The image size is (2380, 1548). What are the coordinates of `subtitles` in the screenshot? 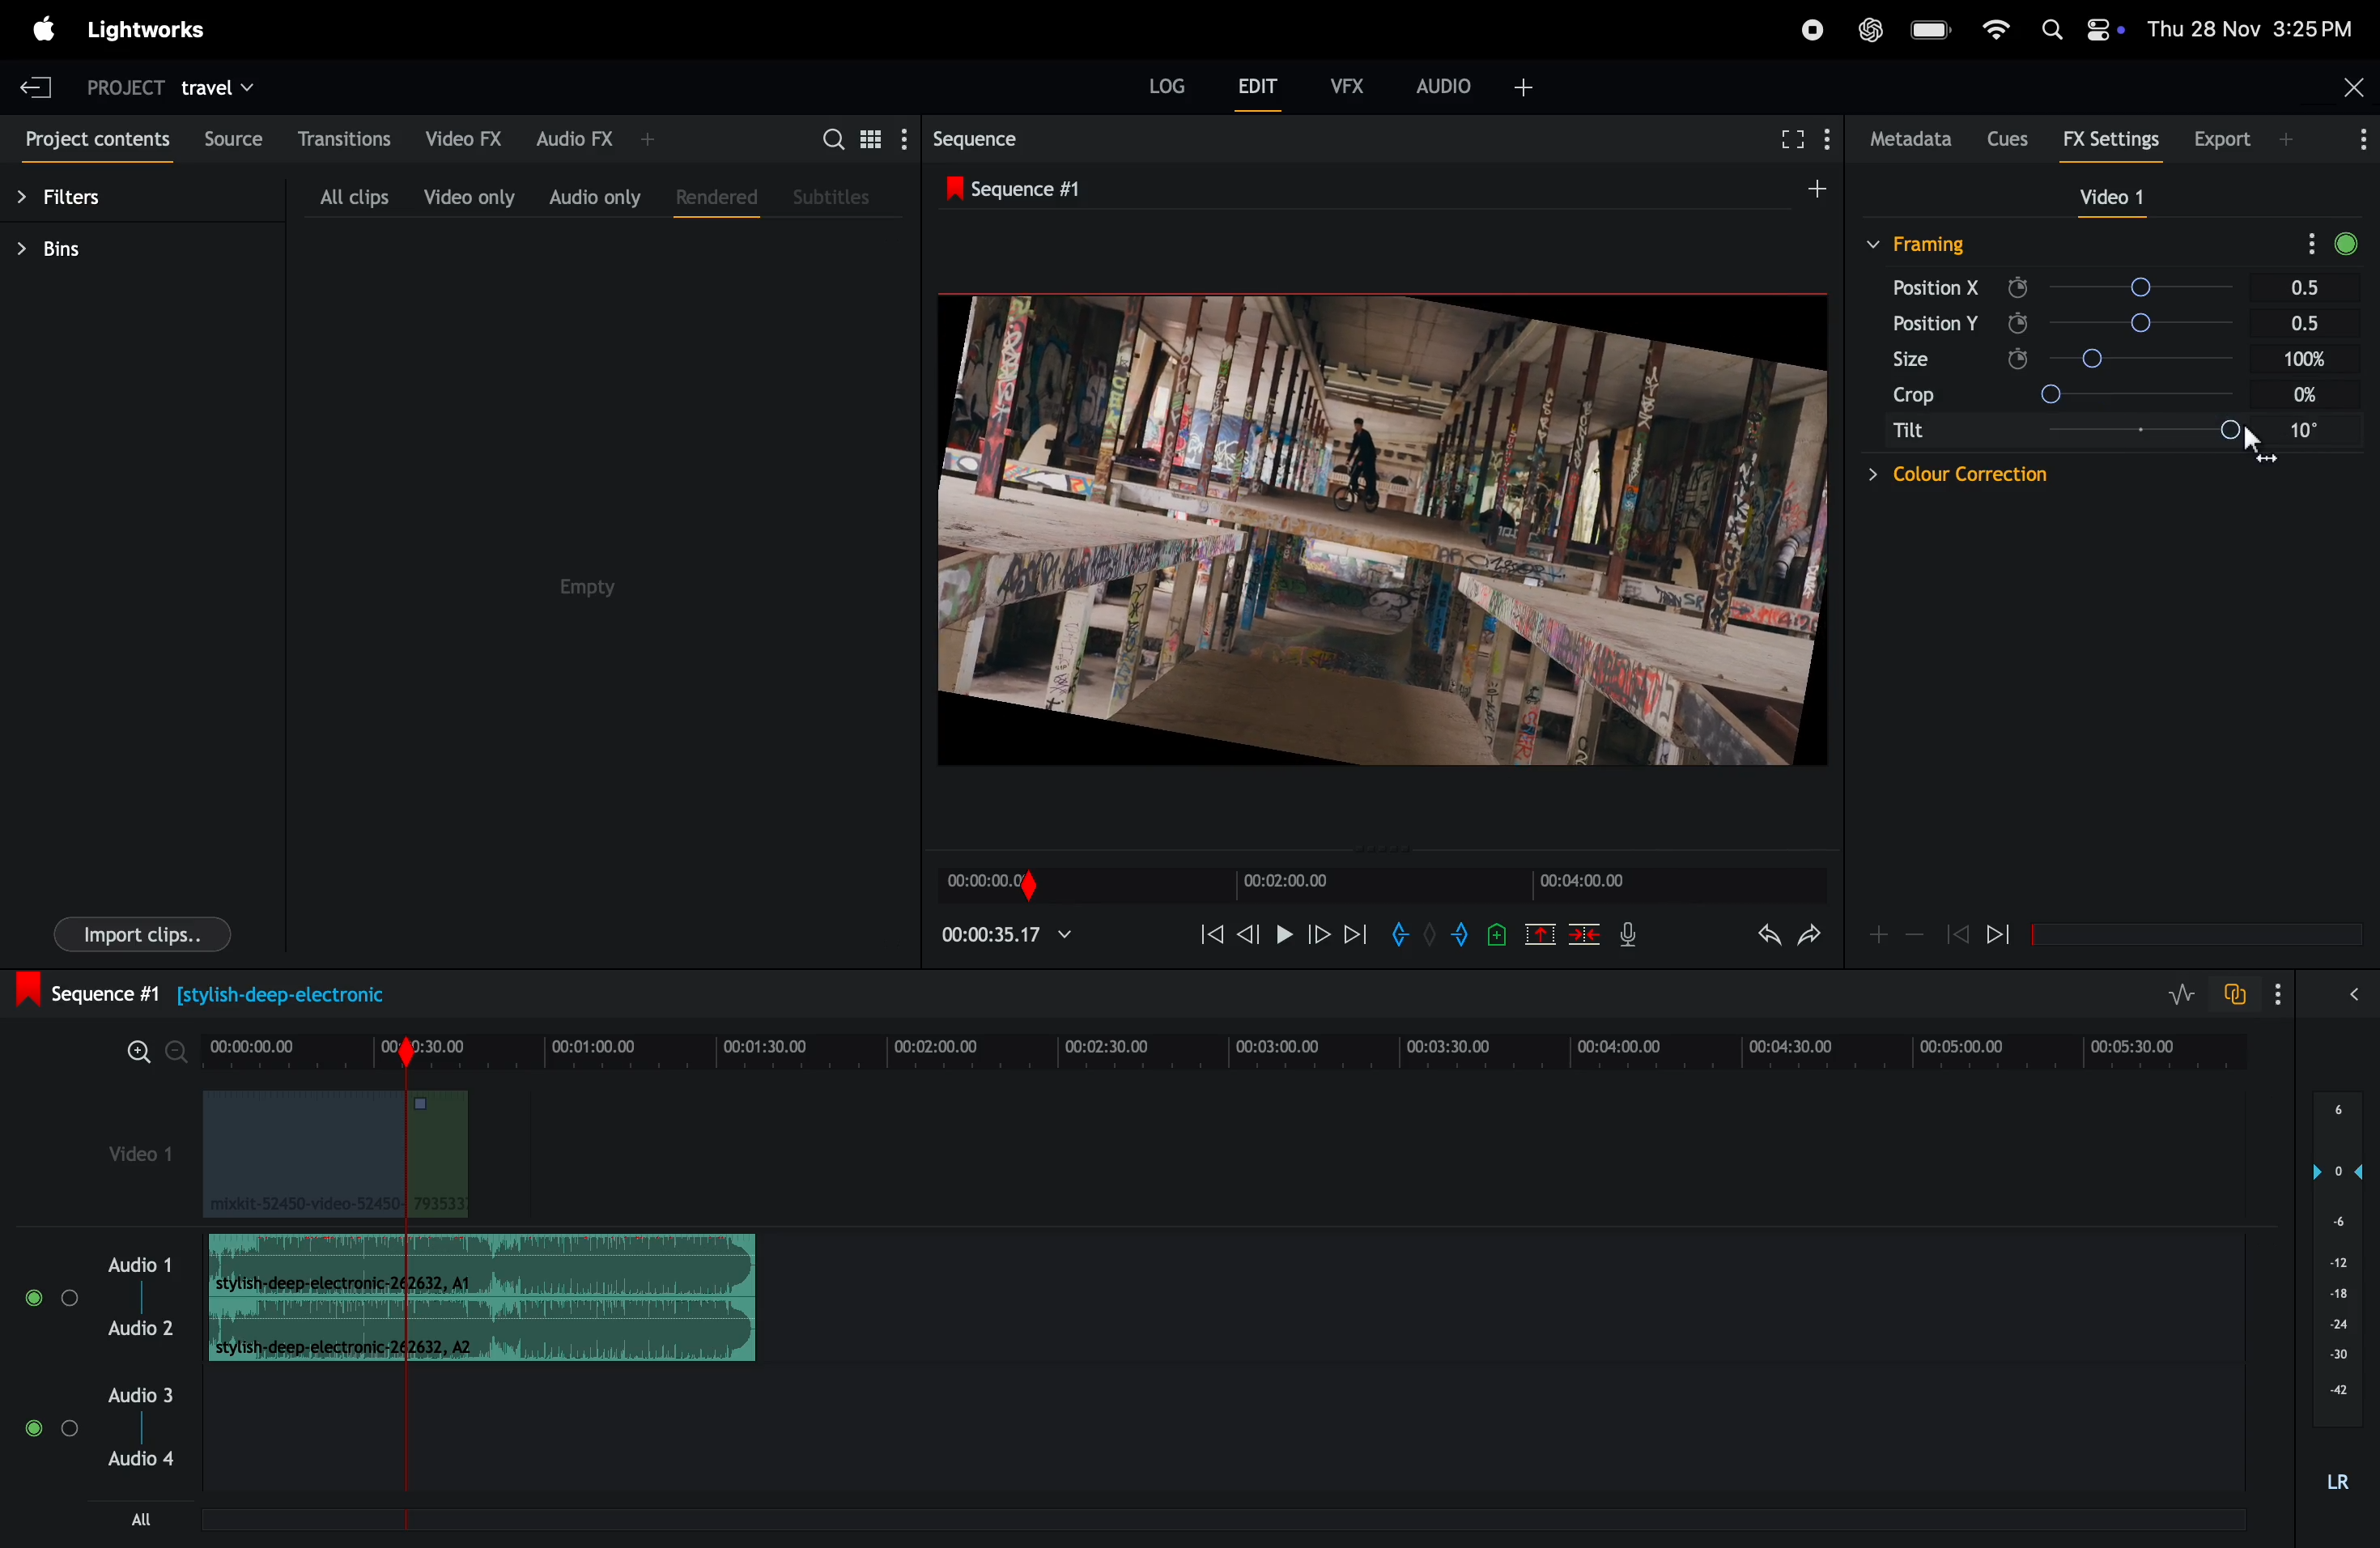 It's located at (838, 195).